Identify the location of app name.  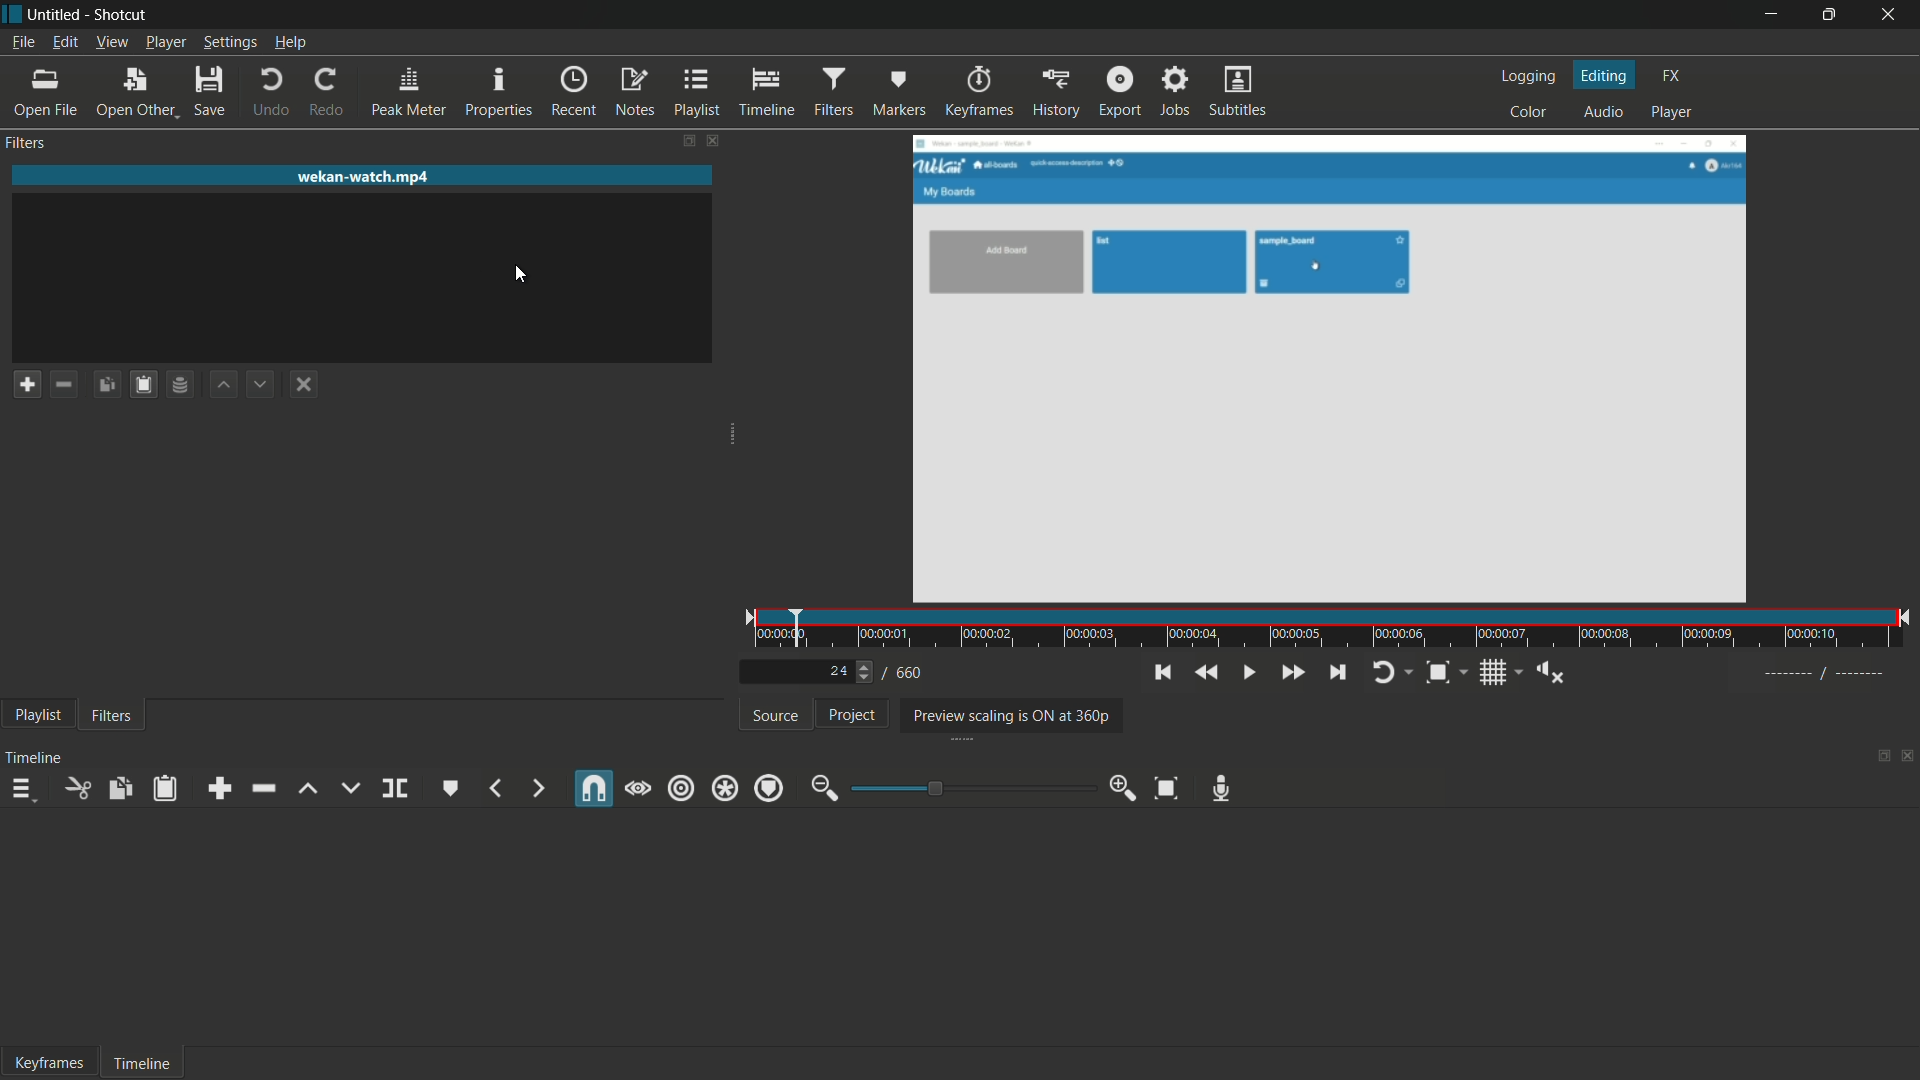
(124, 15).